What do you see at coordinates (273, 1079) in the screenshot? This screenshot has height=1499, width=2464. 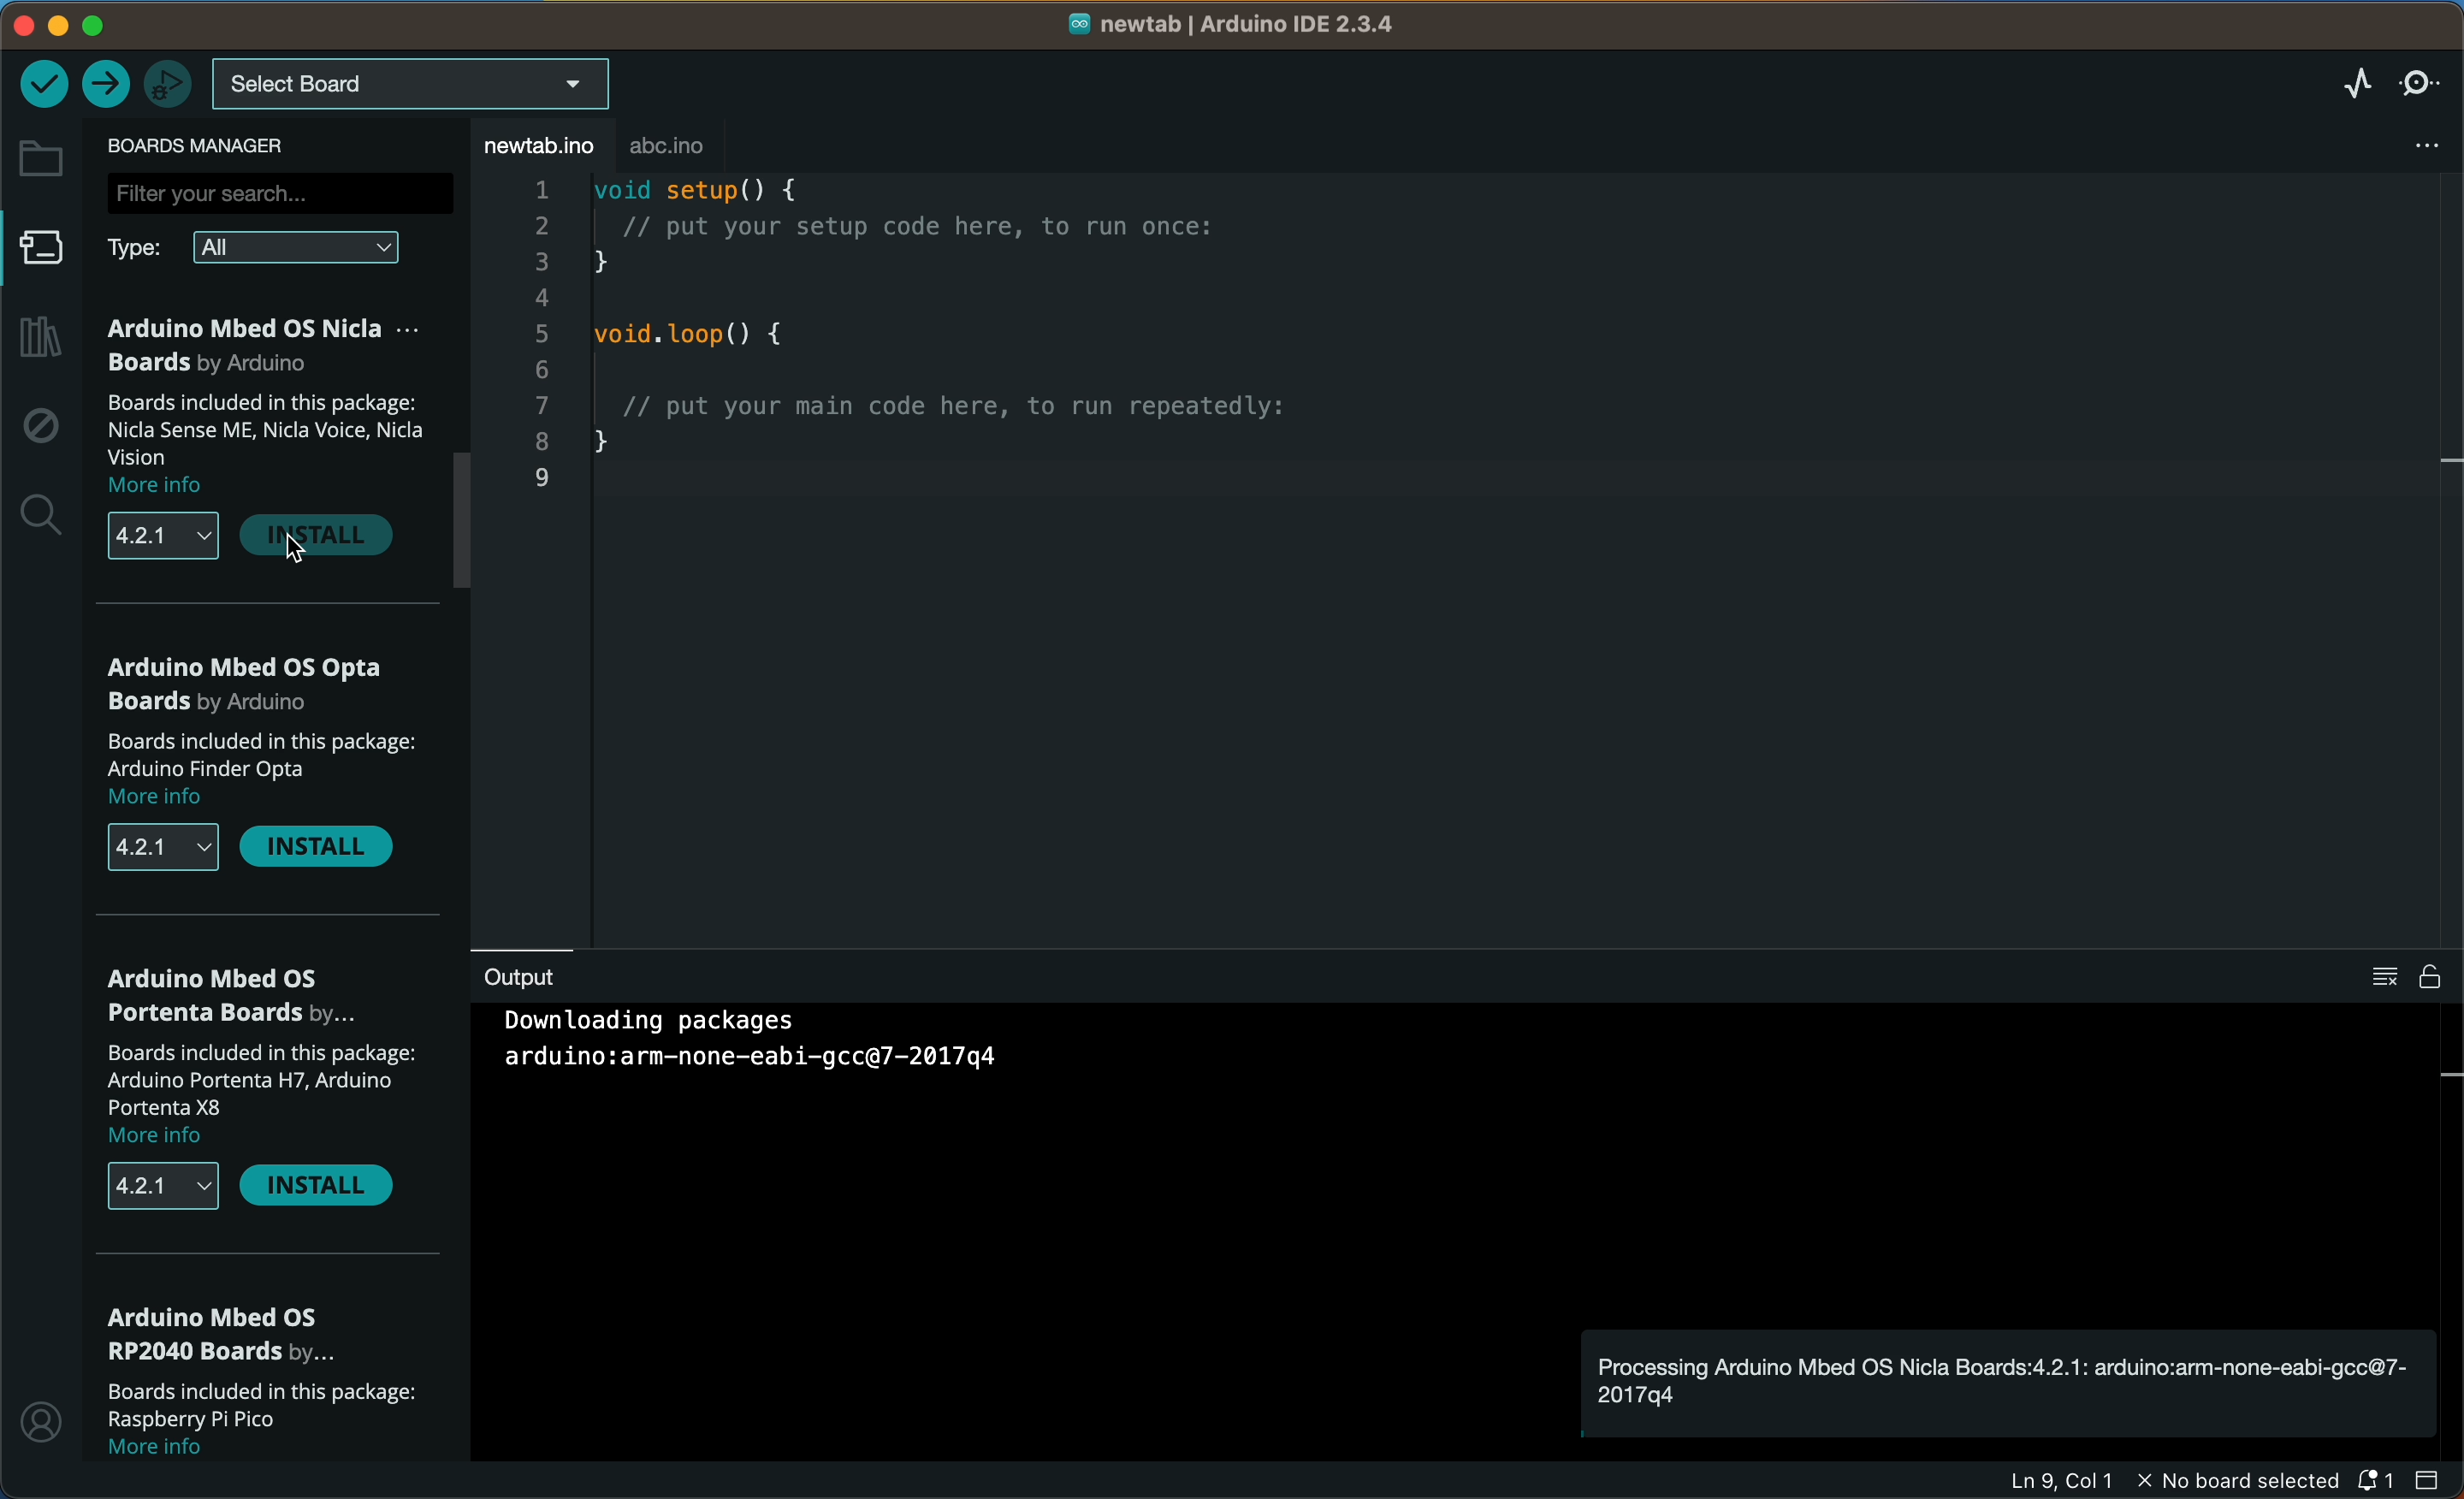 I see `description` at bounding box center [273, 1079].